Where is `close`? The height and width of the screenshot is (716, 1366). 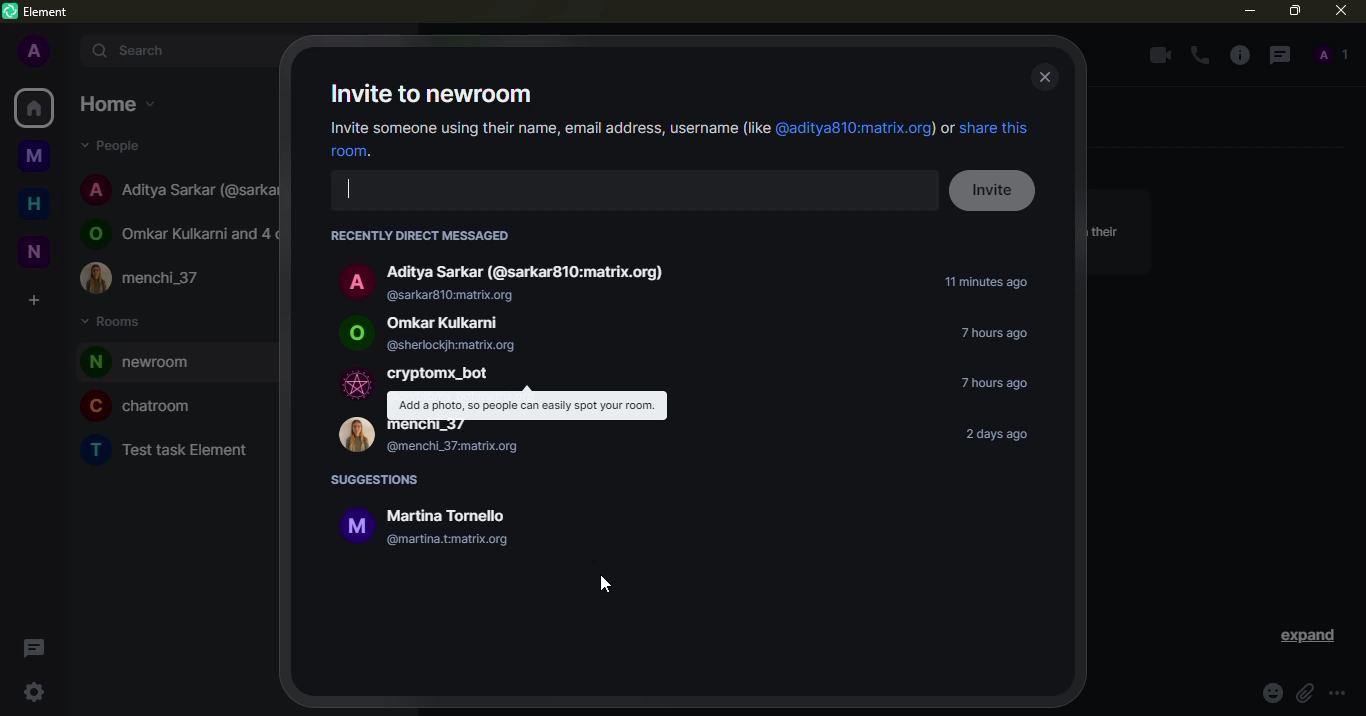 close is located at coordinates (1340, 13).